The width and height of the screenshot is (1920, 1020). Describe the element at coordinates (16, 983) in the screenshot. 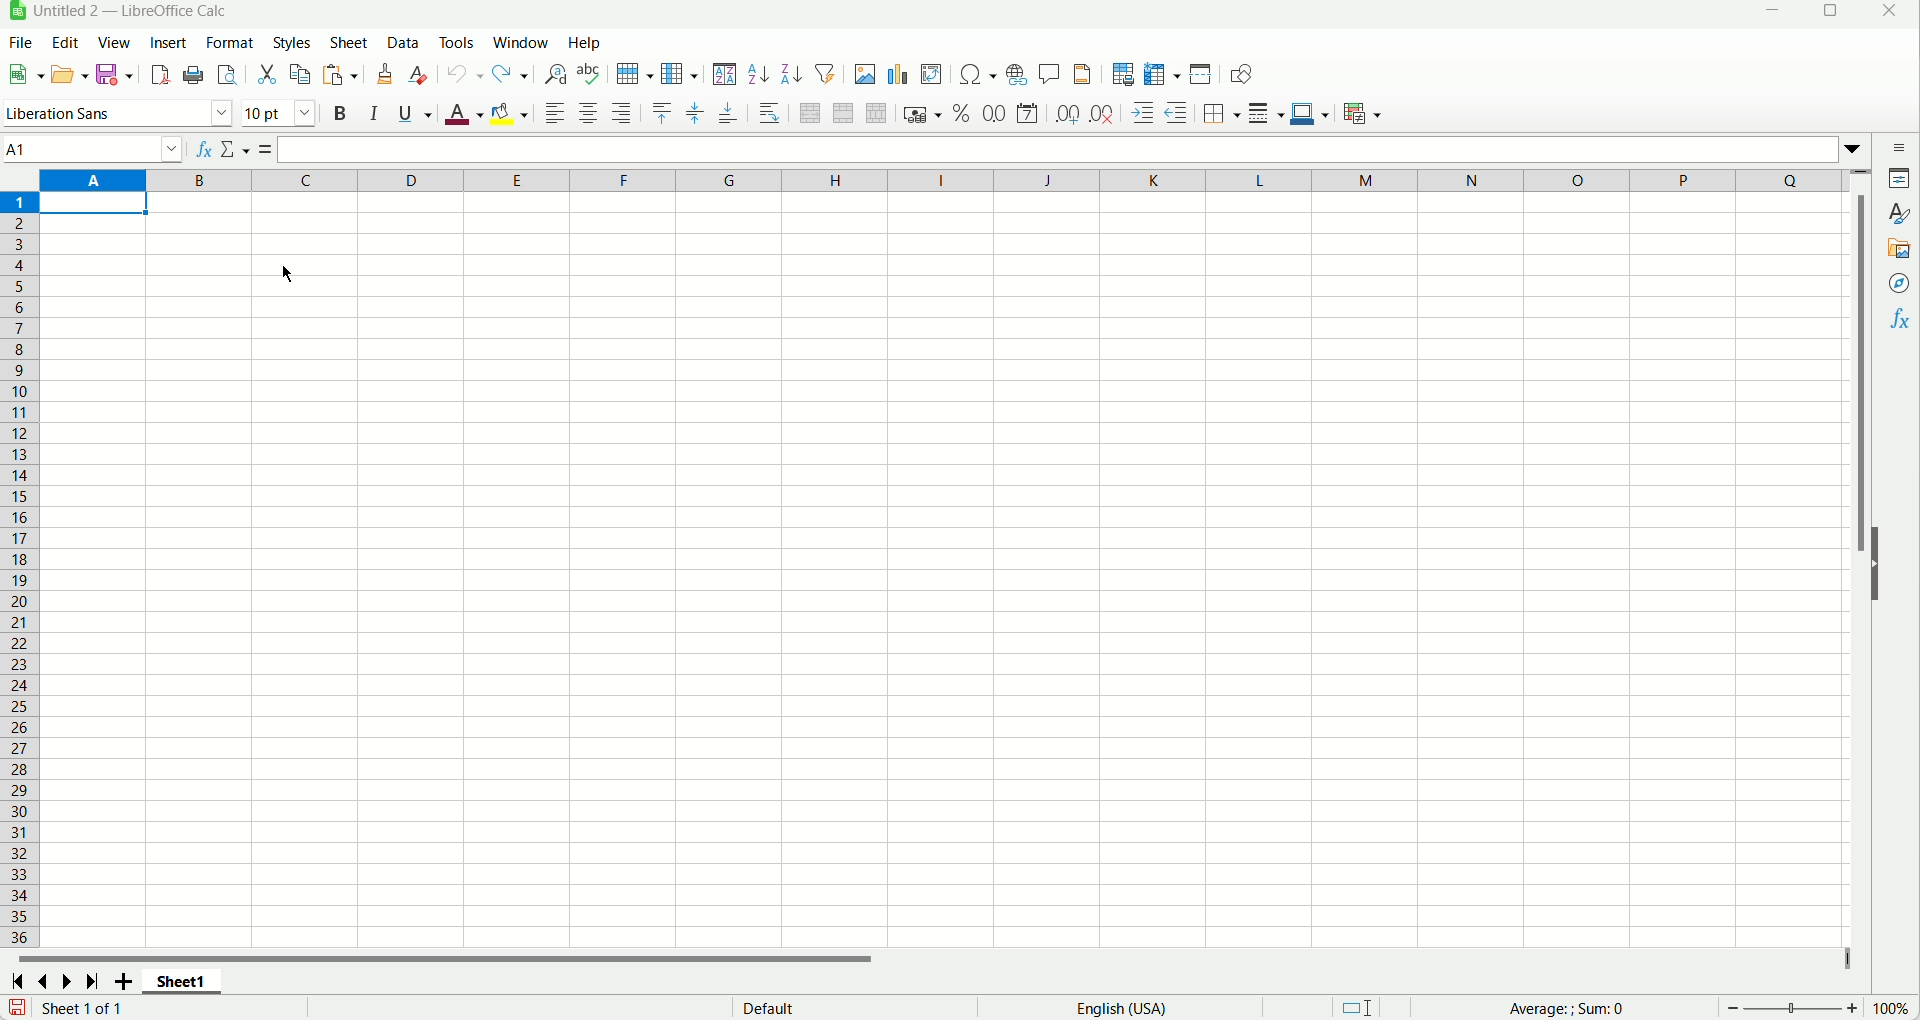

I see `First sheet` at that location.